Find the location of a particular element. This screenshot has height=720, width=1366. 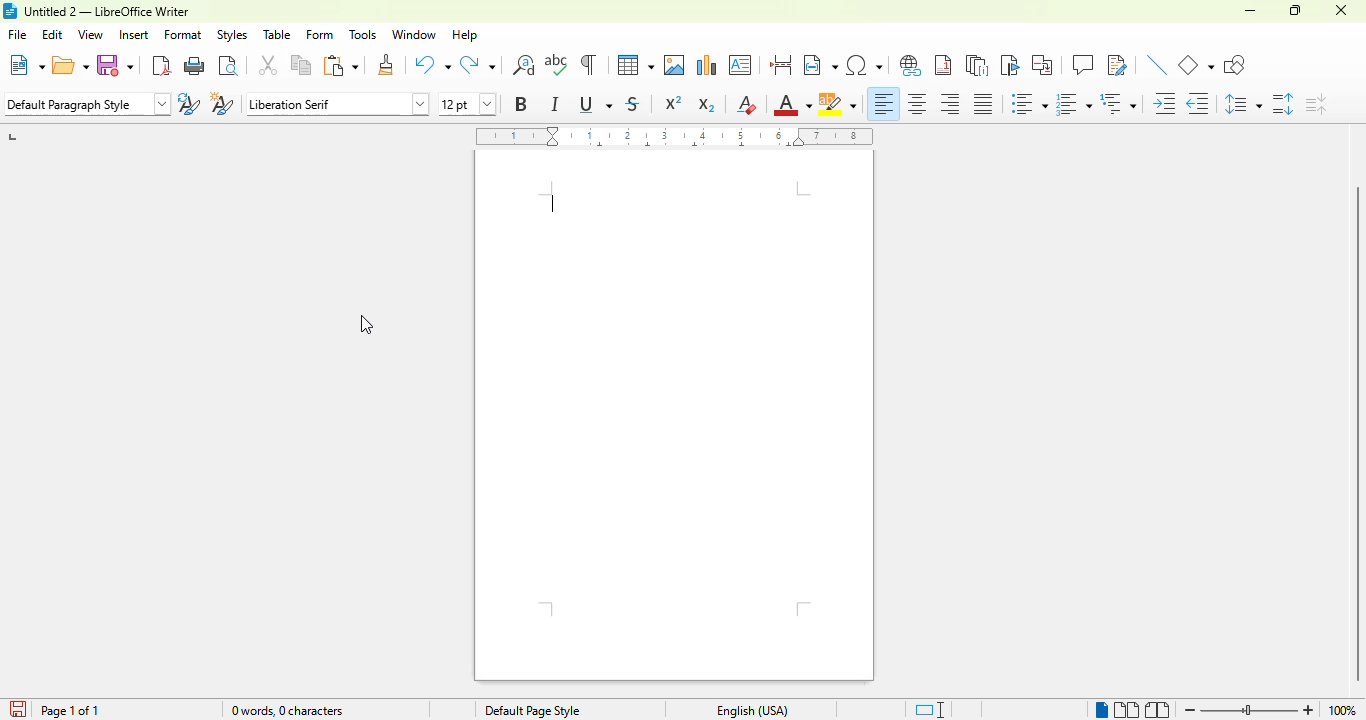

spelling is located at coordinates (557, 66).